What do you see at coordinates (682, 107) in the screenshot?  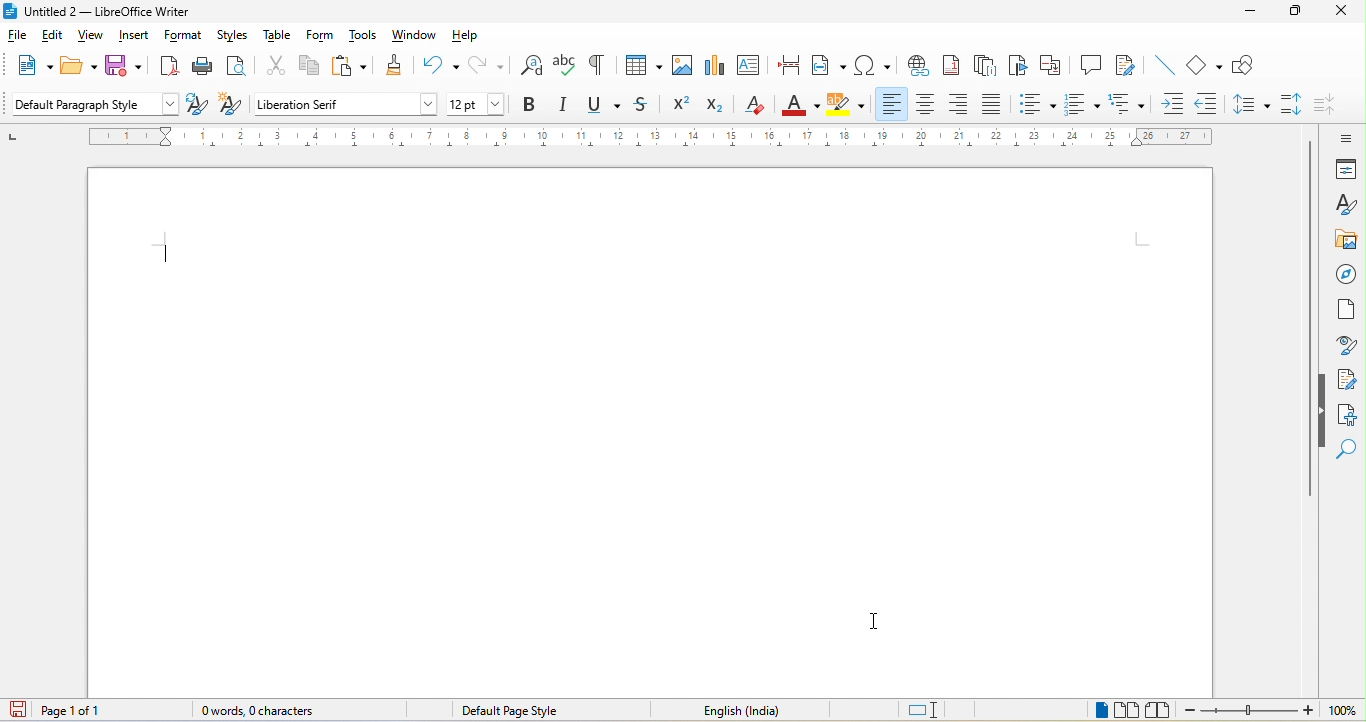 I see `superscript` at bounding box center [682, 107].